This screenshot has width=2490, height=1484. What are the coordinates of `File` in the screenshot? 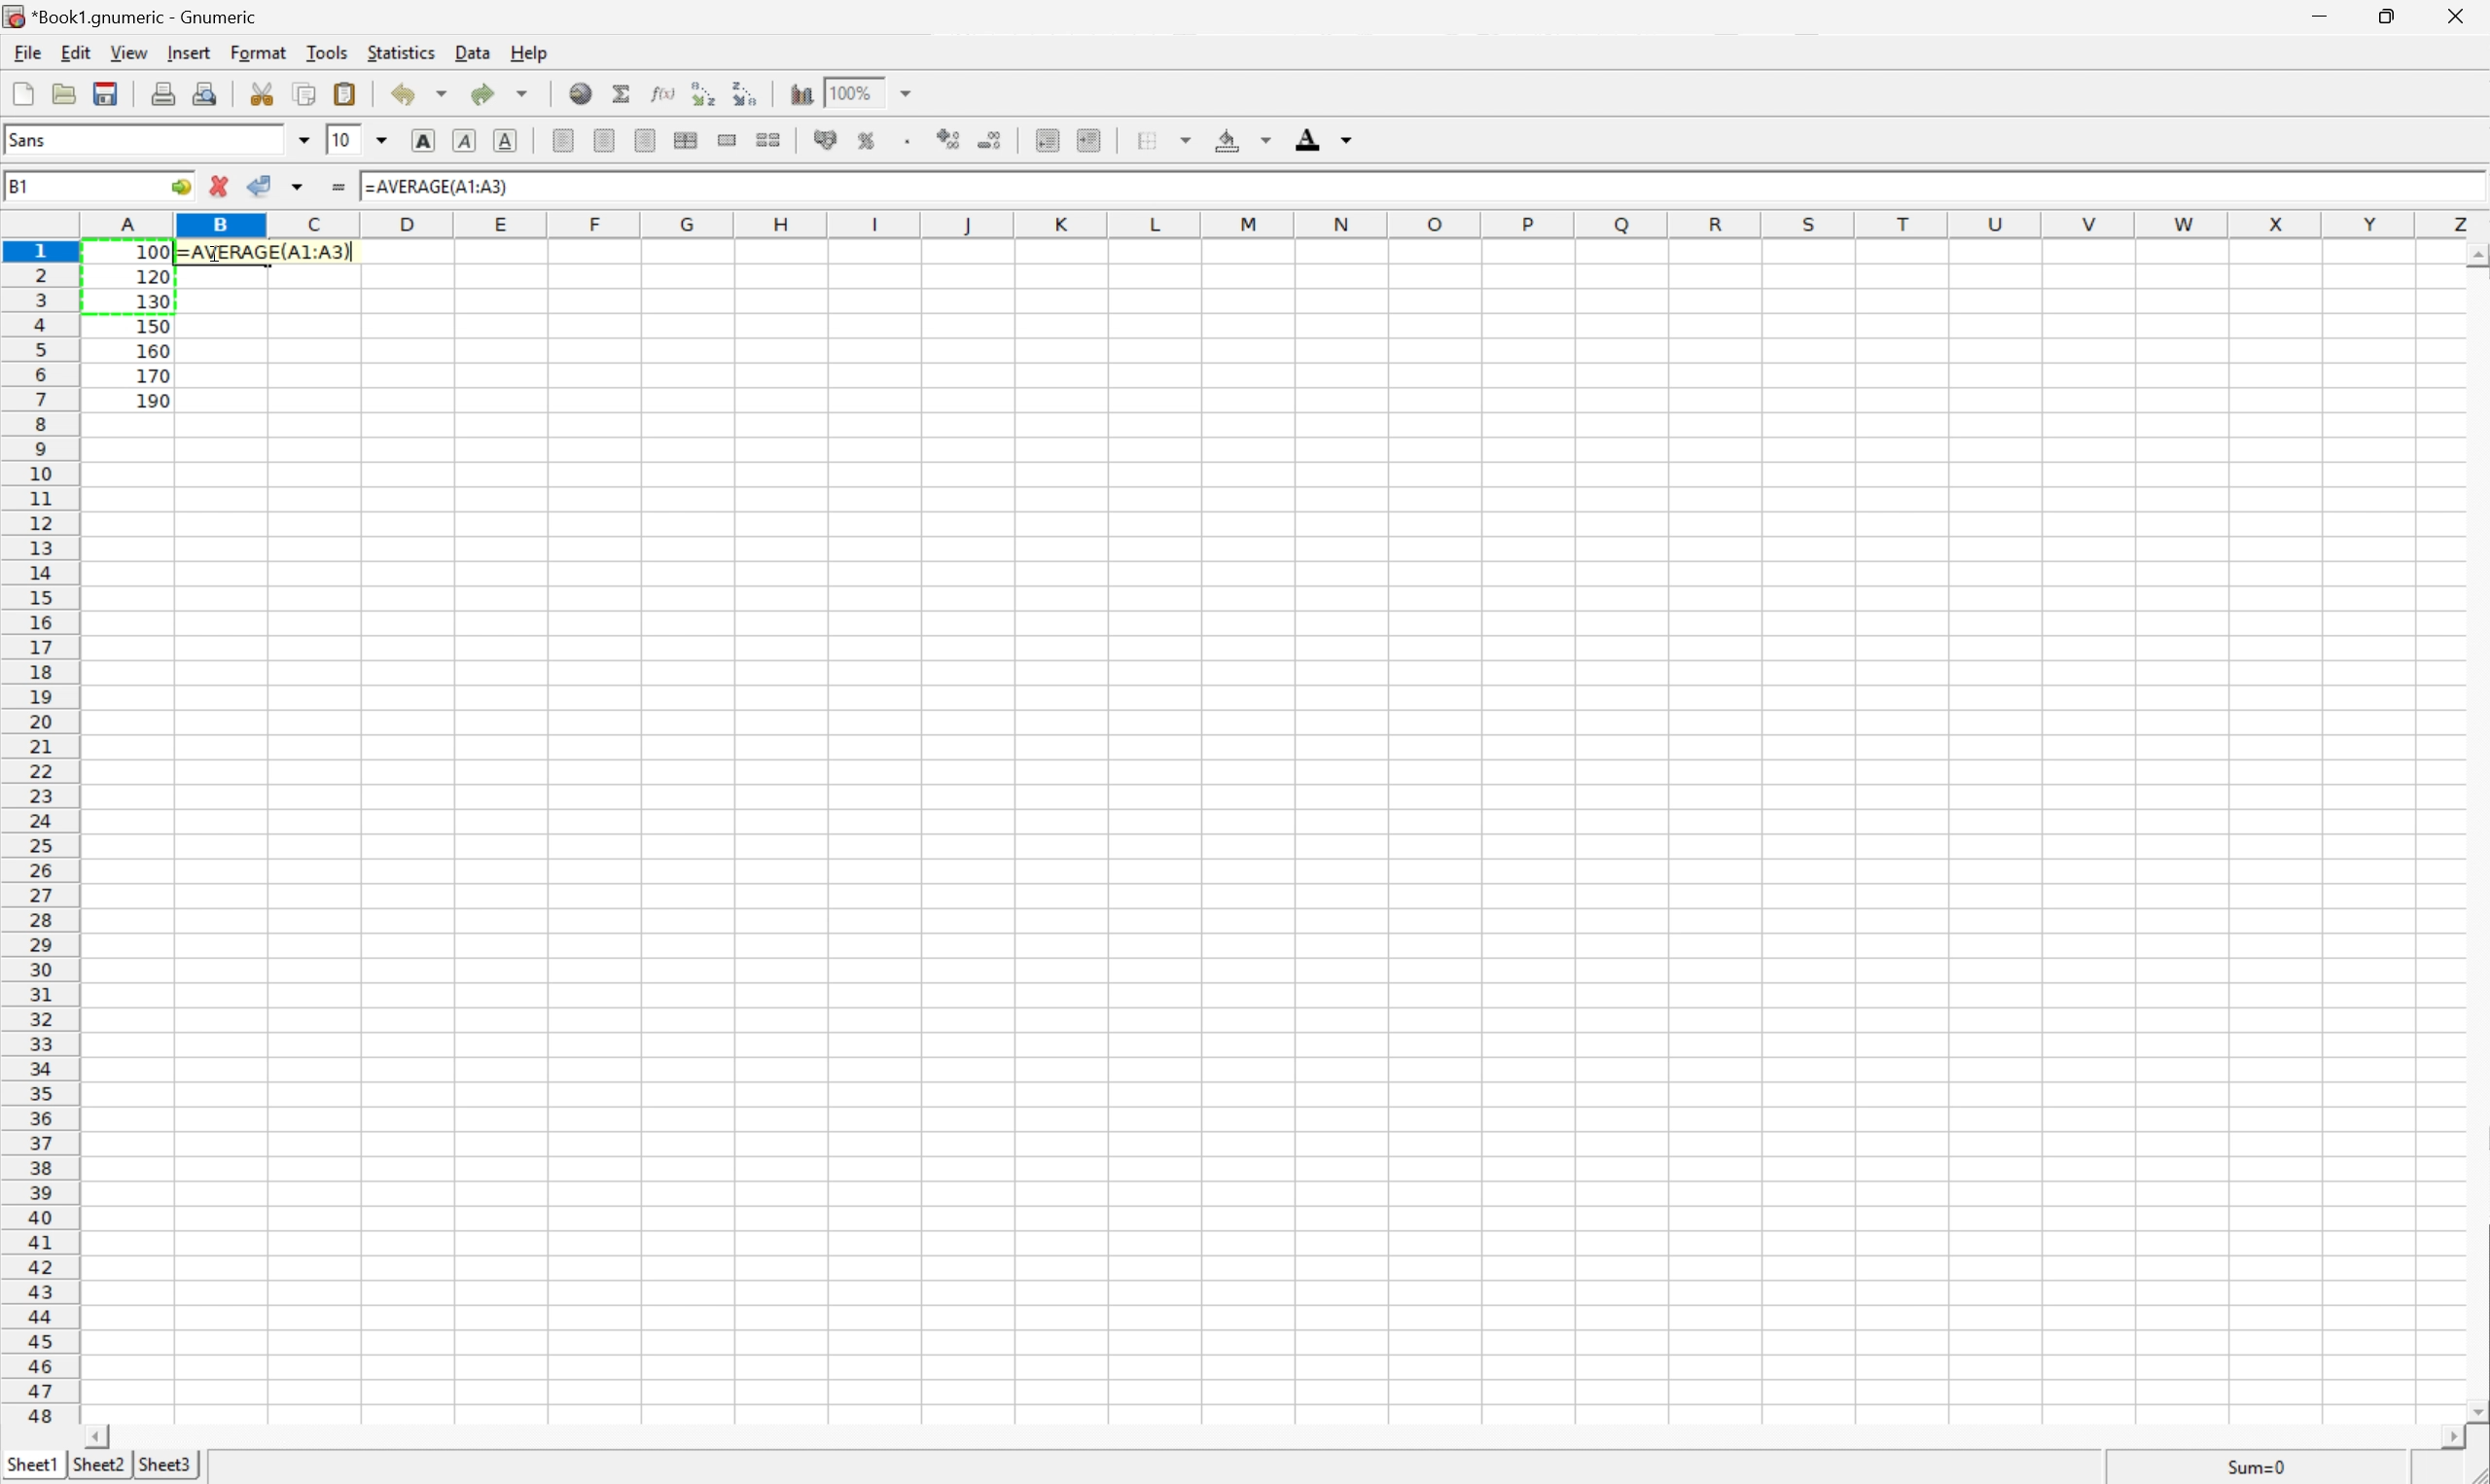 It's located at (27, 53).